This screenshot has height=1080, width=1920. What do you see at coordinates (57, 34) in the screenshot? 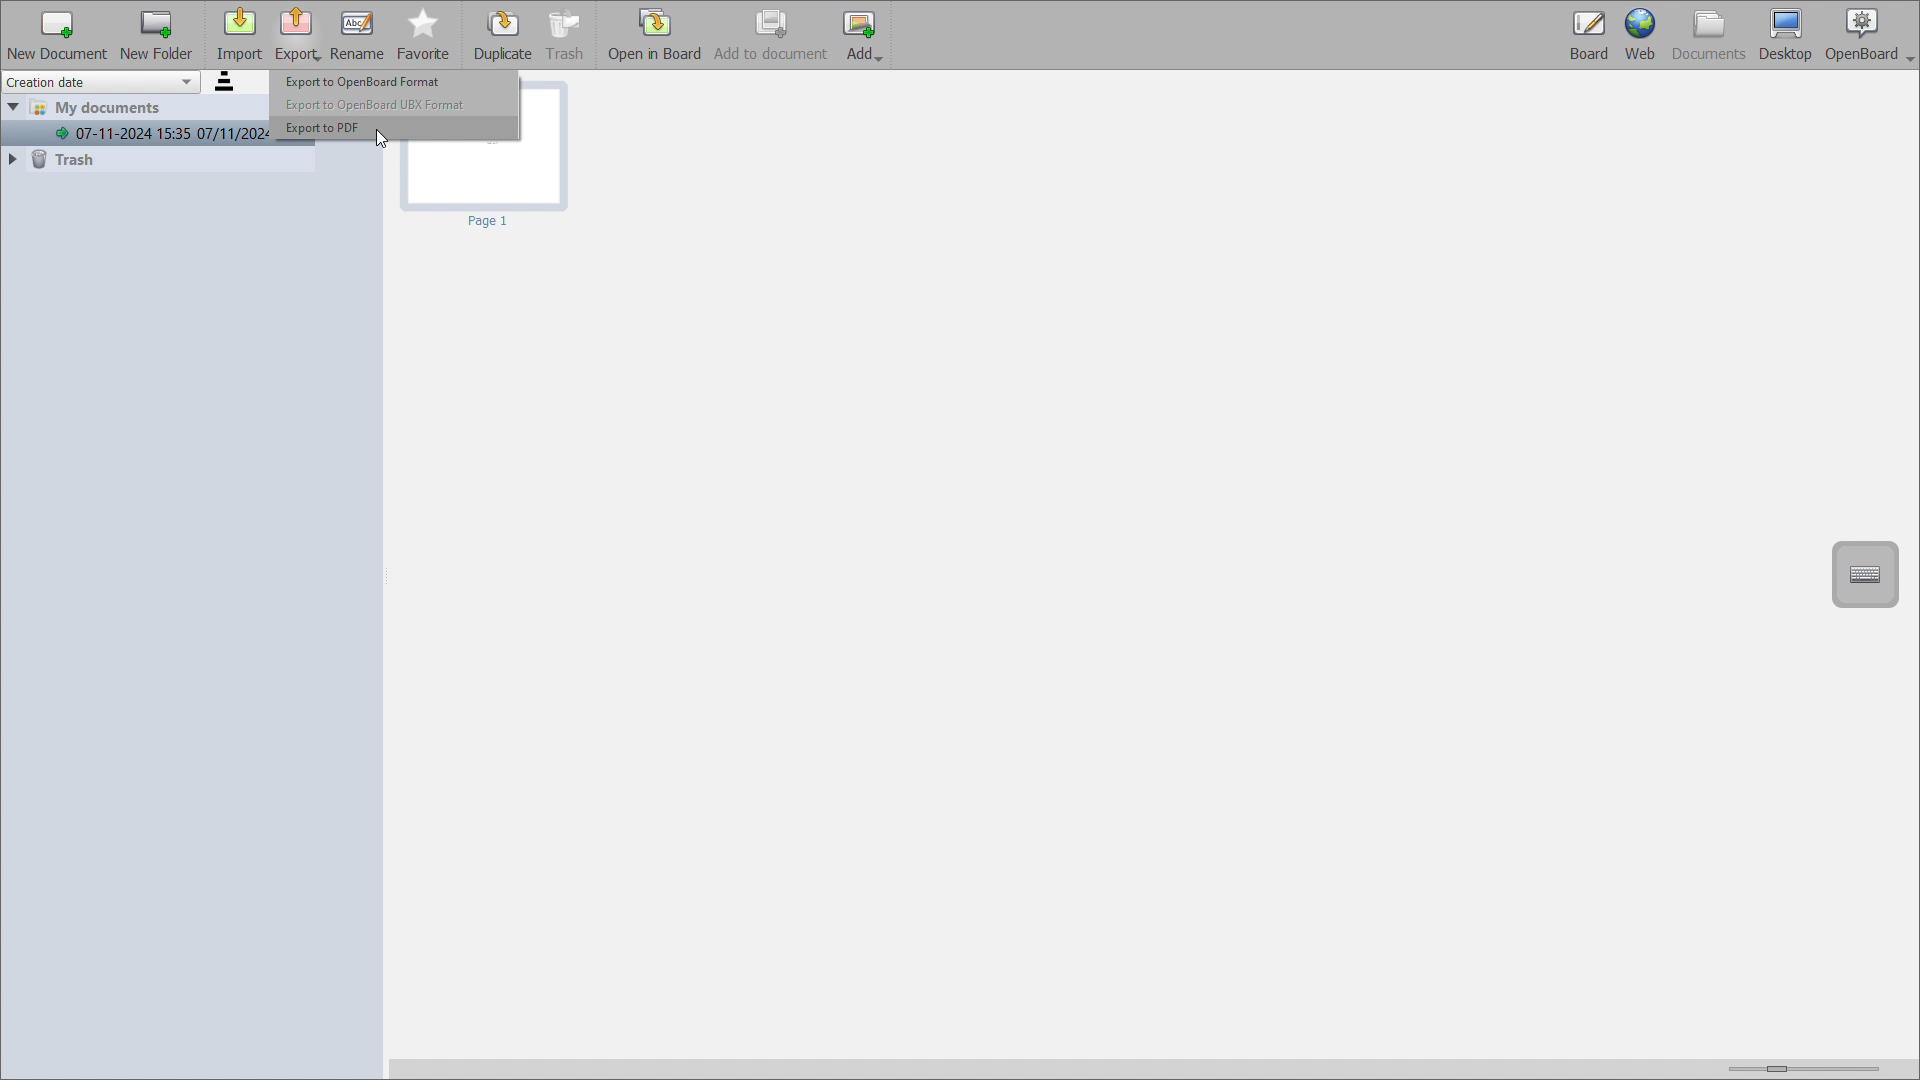
I see `add new document` at bounding box center [57, 34].